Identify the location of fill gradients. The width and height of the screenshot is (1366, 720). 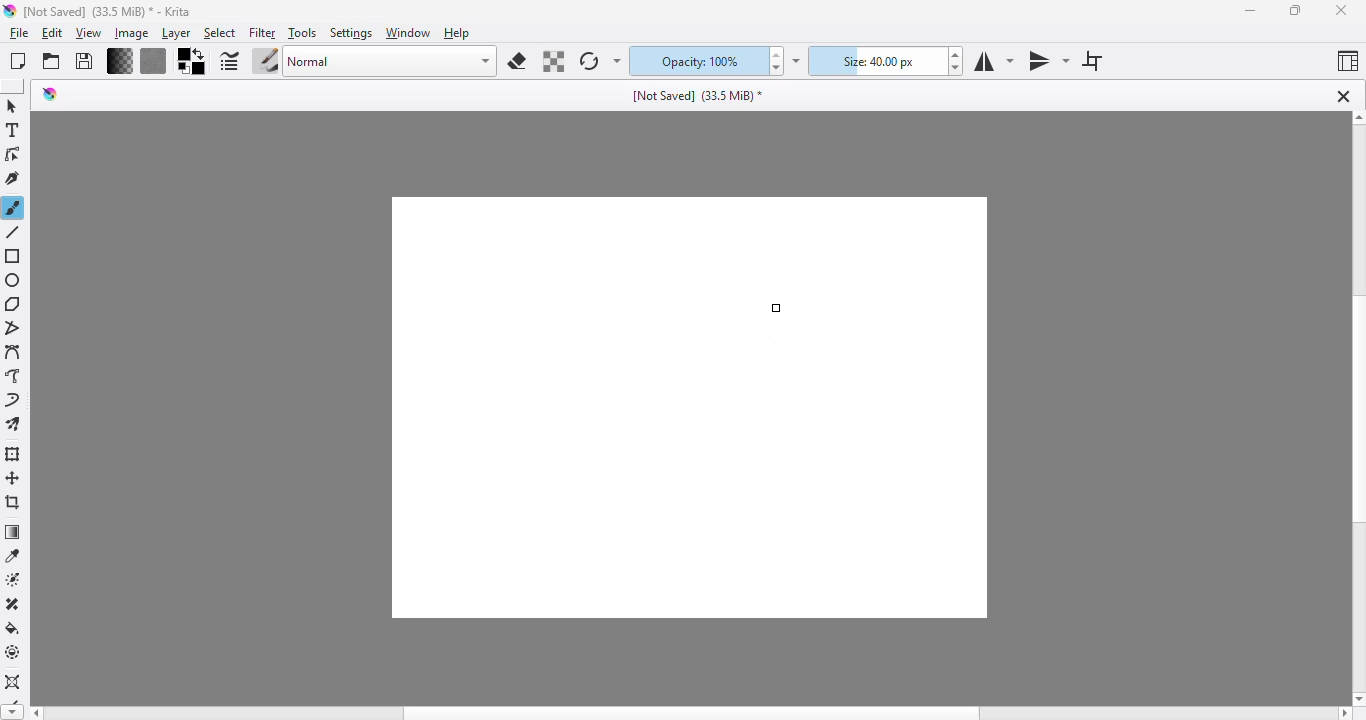
(120, 61).